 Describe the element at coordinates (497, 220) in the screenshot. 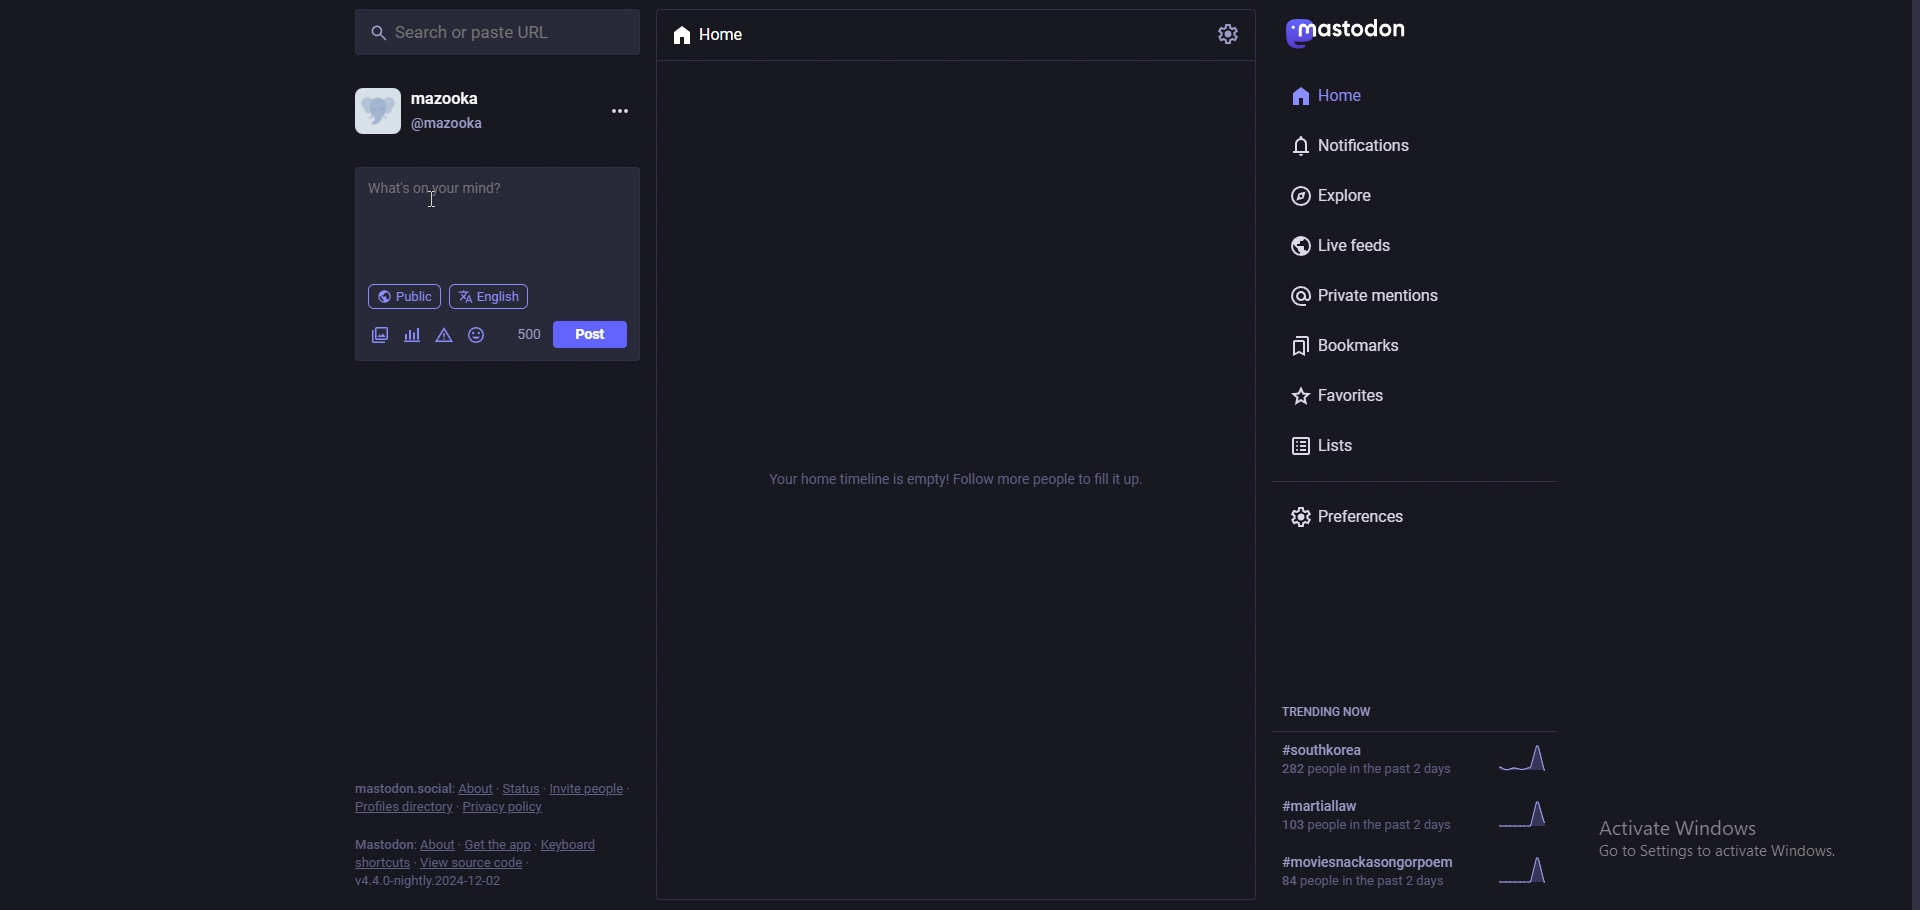

I see `status input` at that location.